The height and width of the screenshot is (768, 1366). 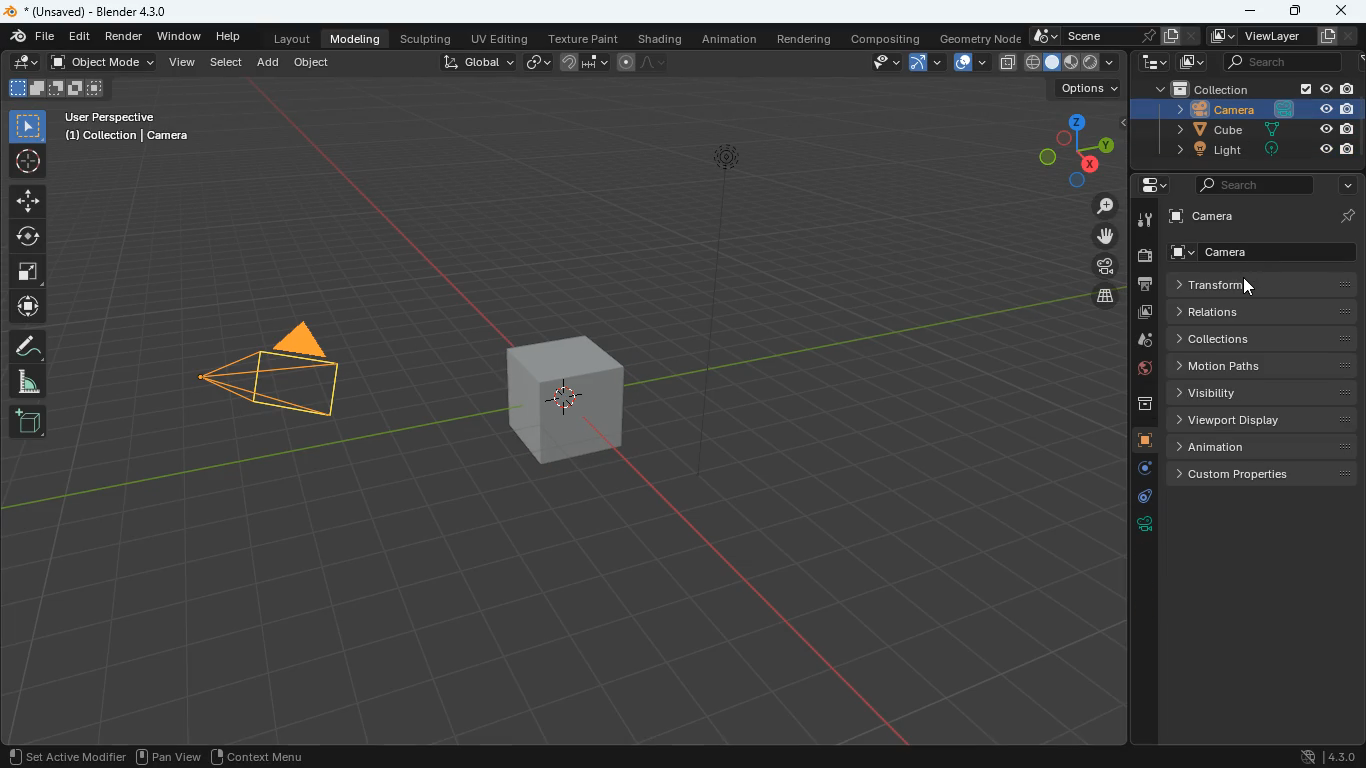 I want to click on move, so click(x=1094, y=236).